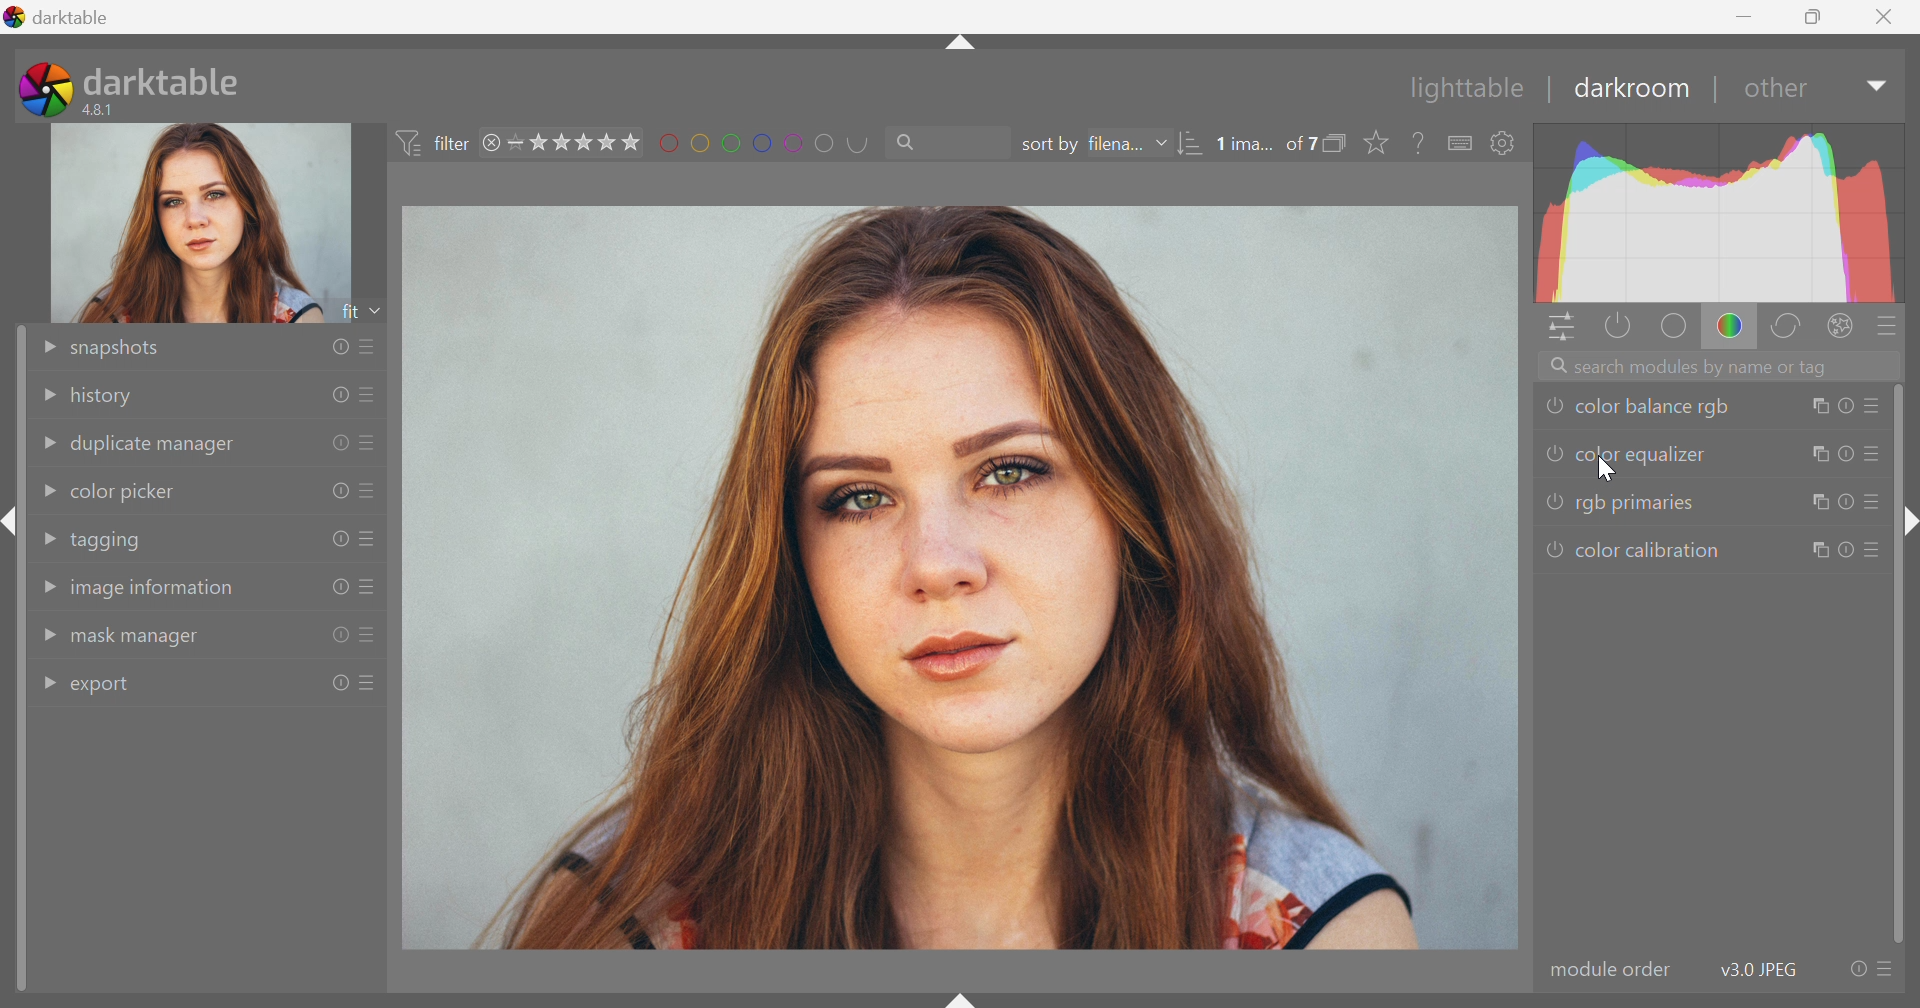 This screenshot has width=1920, height=1008. I want to click on export, so click(109, 687).